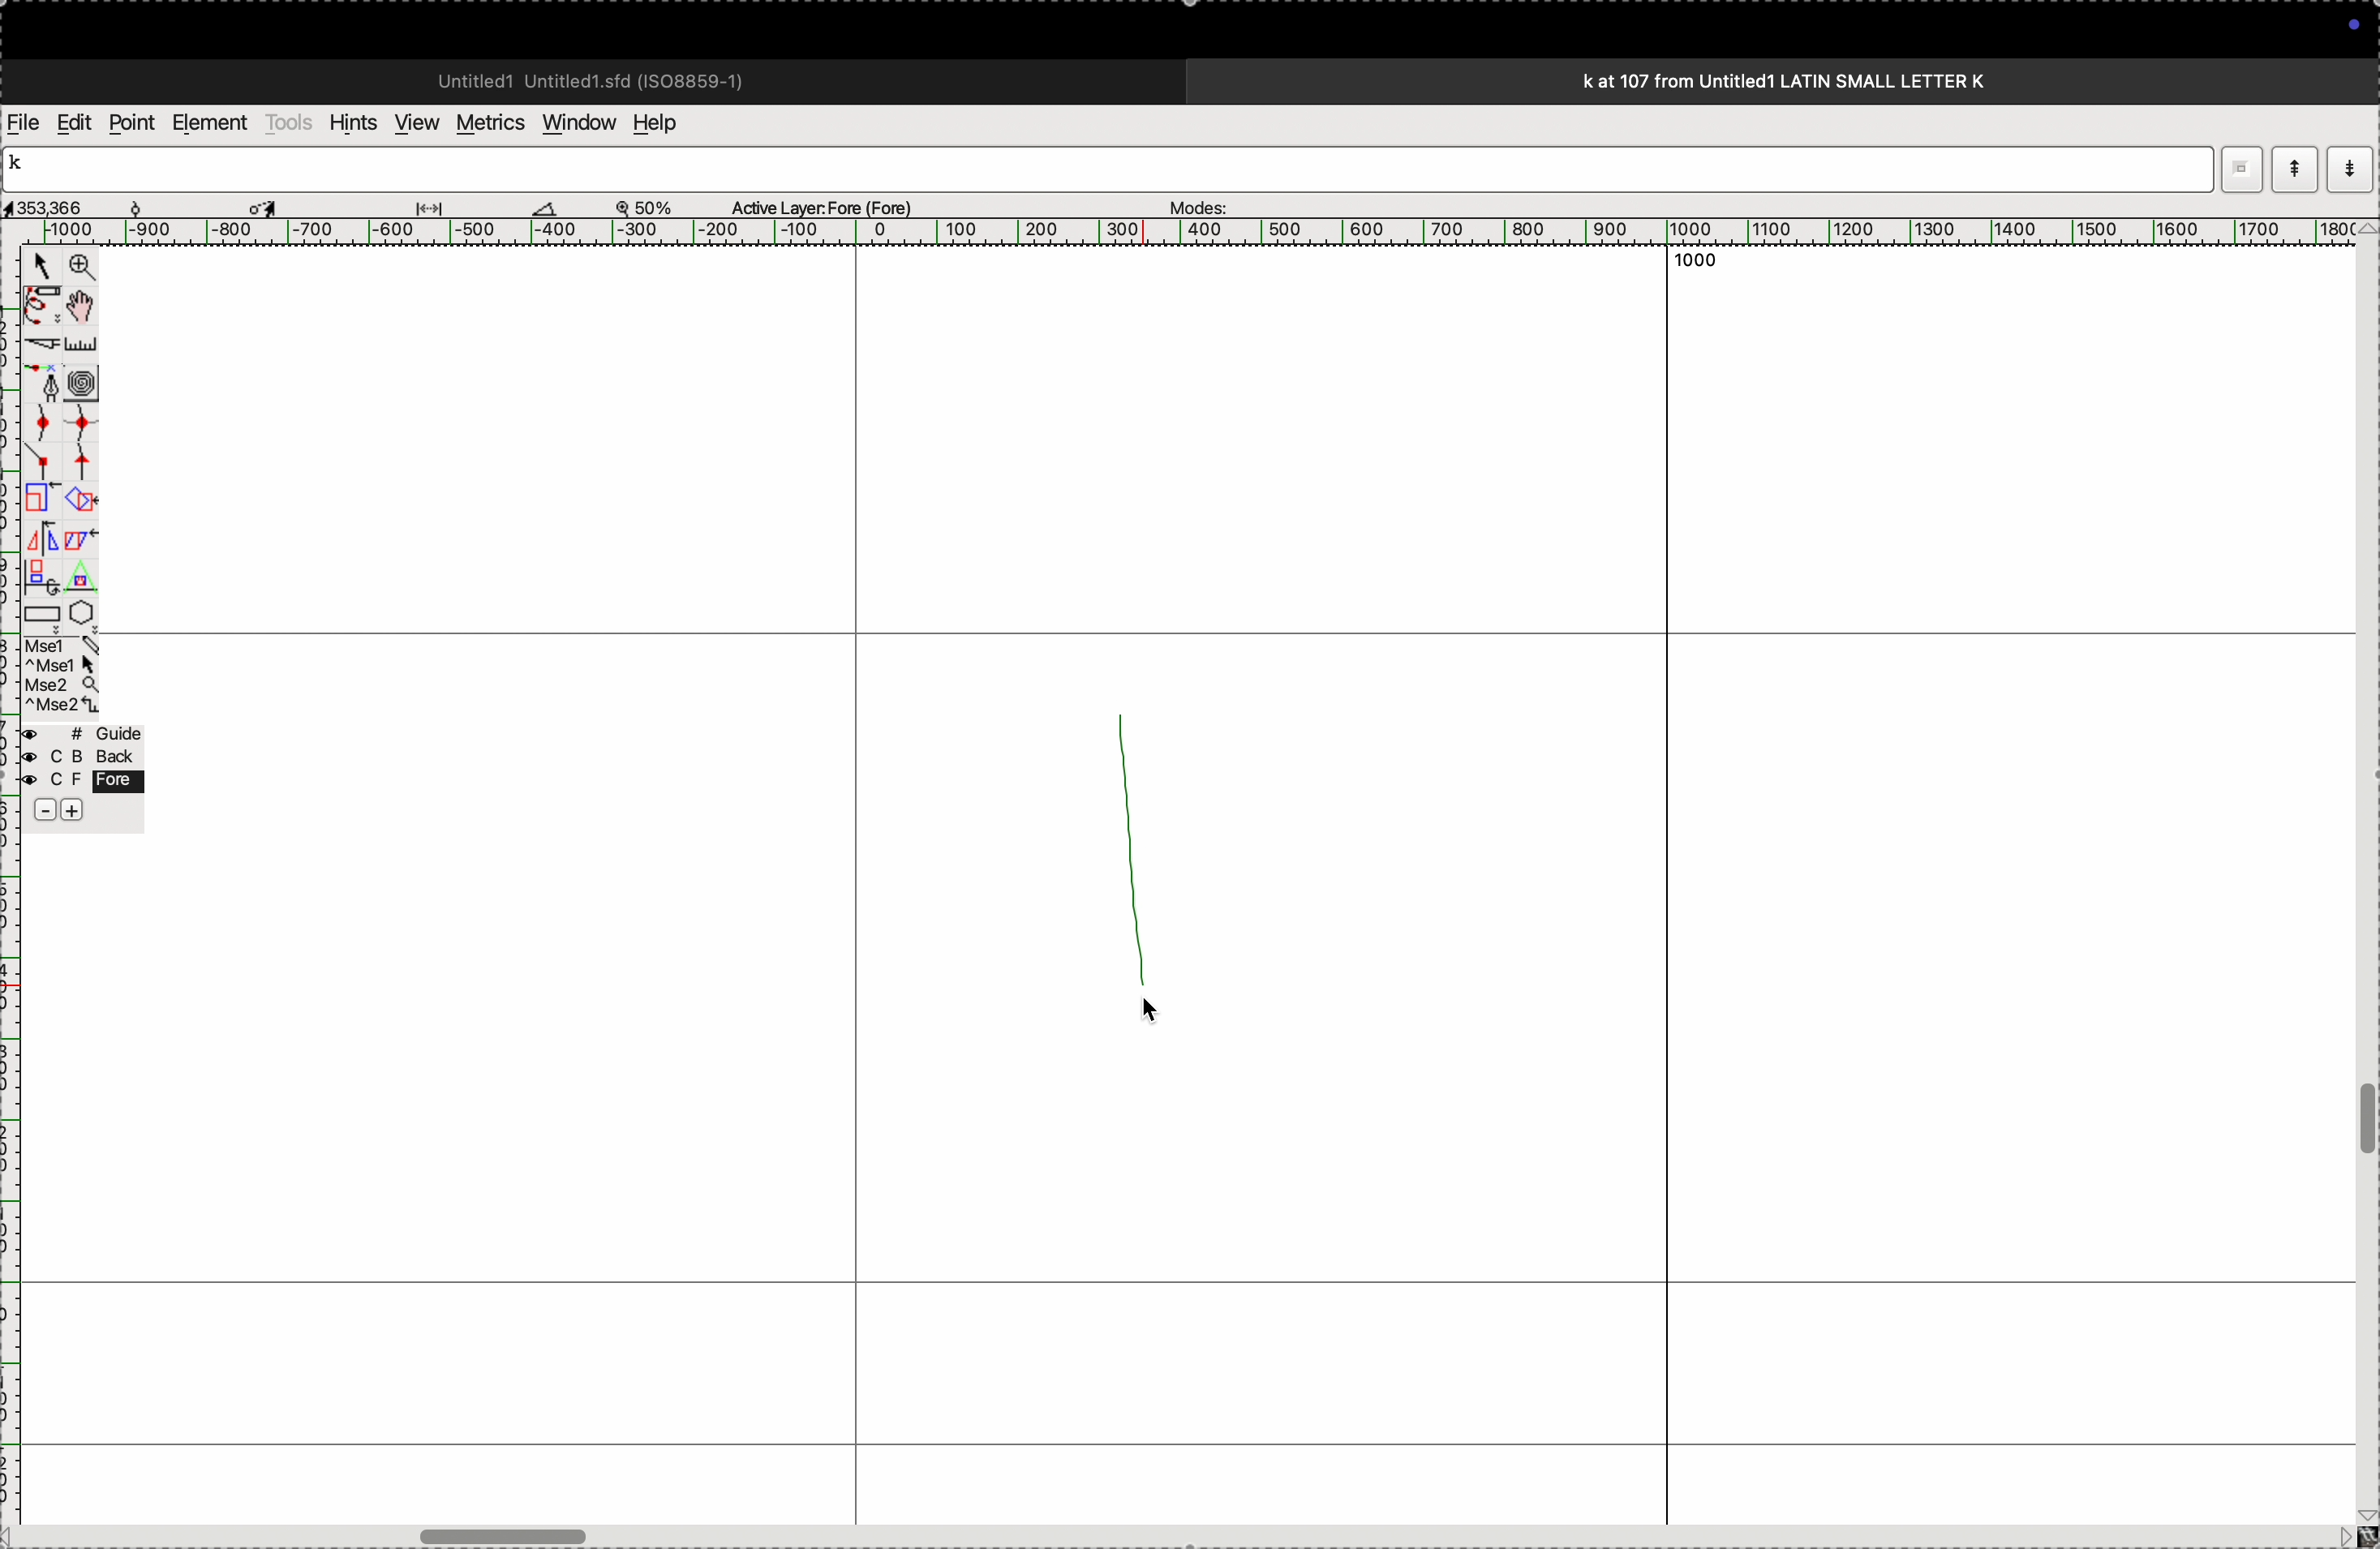 The image size is (2380, 1549). Describe the element at coordinates (131, 123) in the screenshot. I see `point` at that location.